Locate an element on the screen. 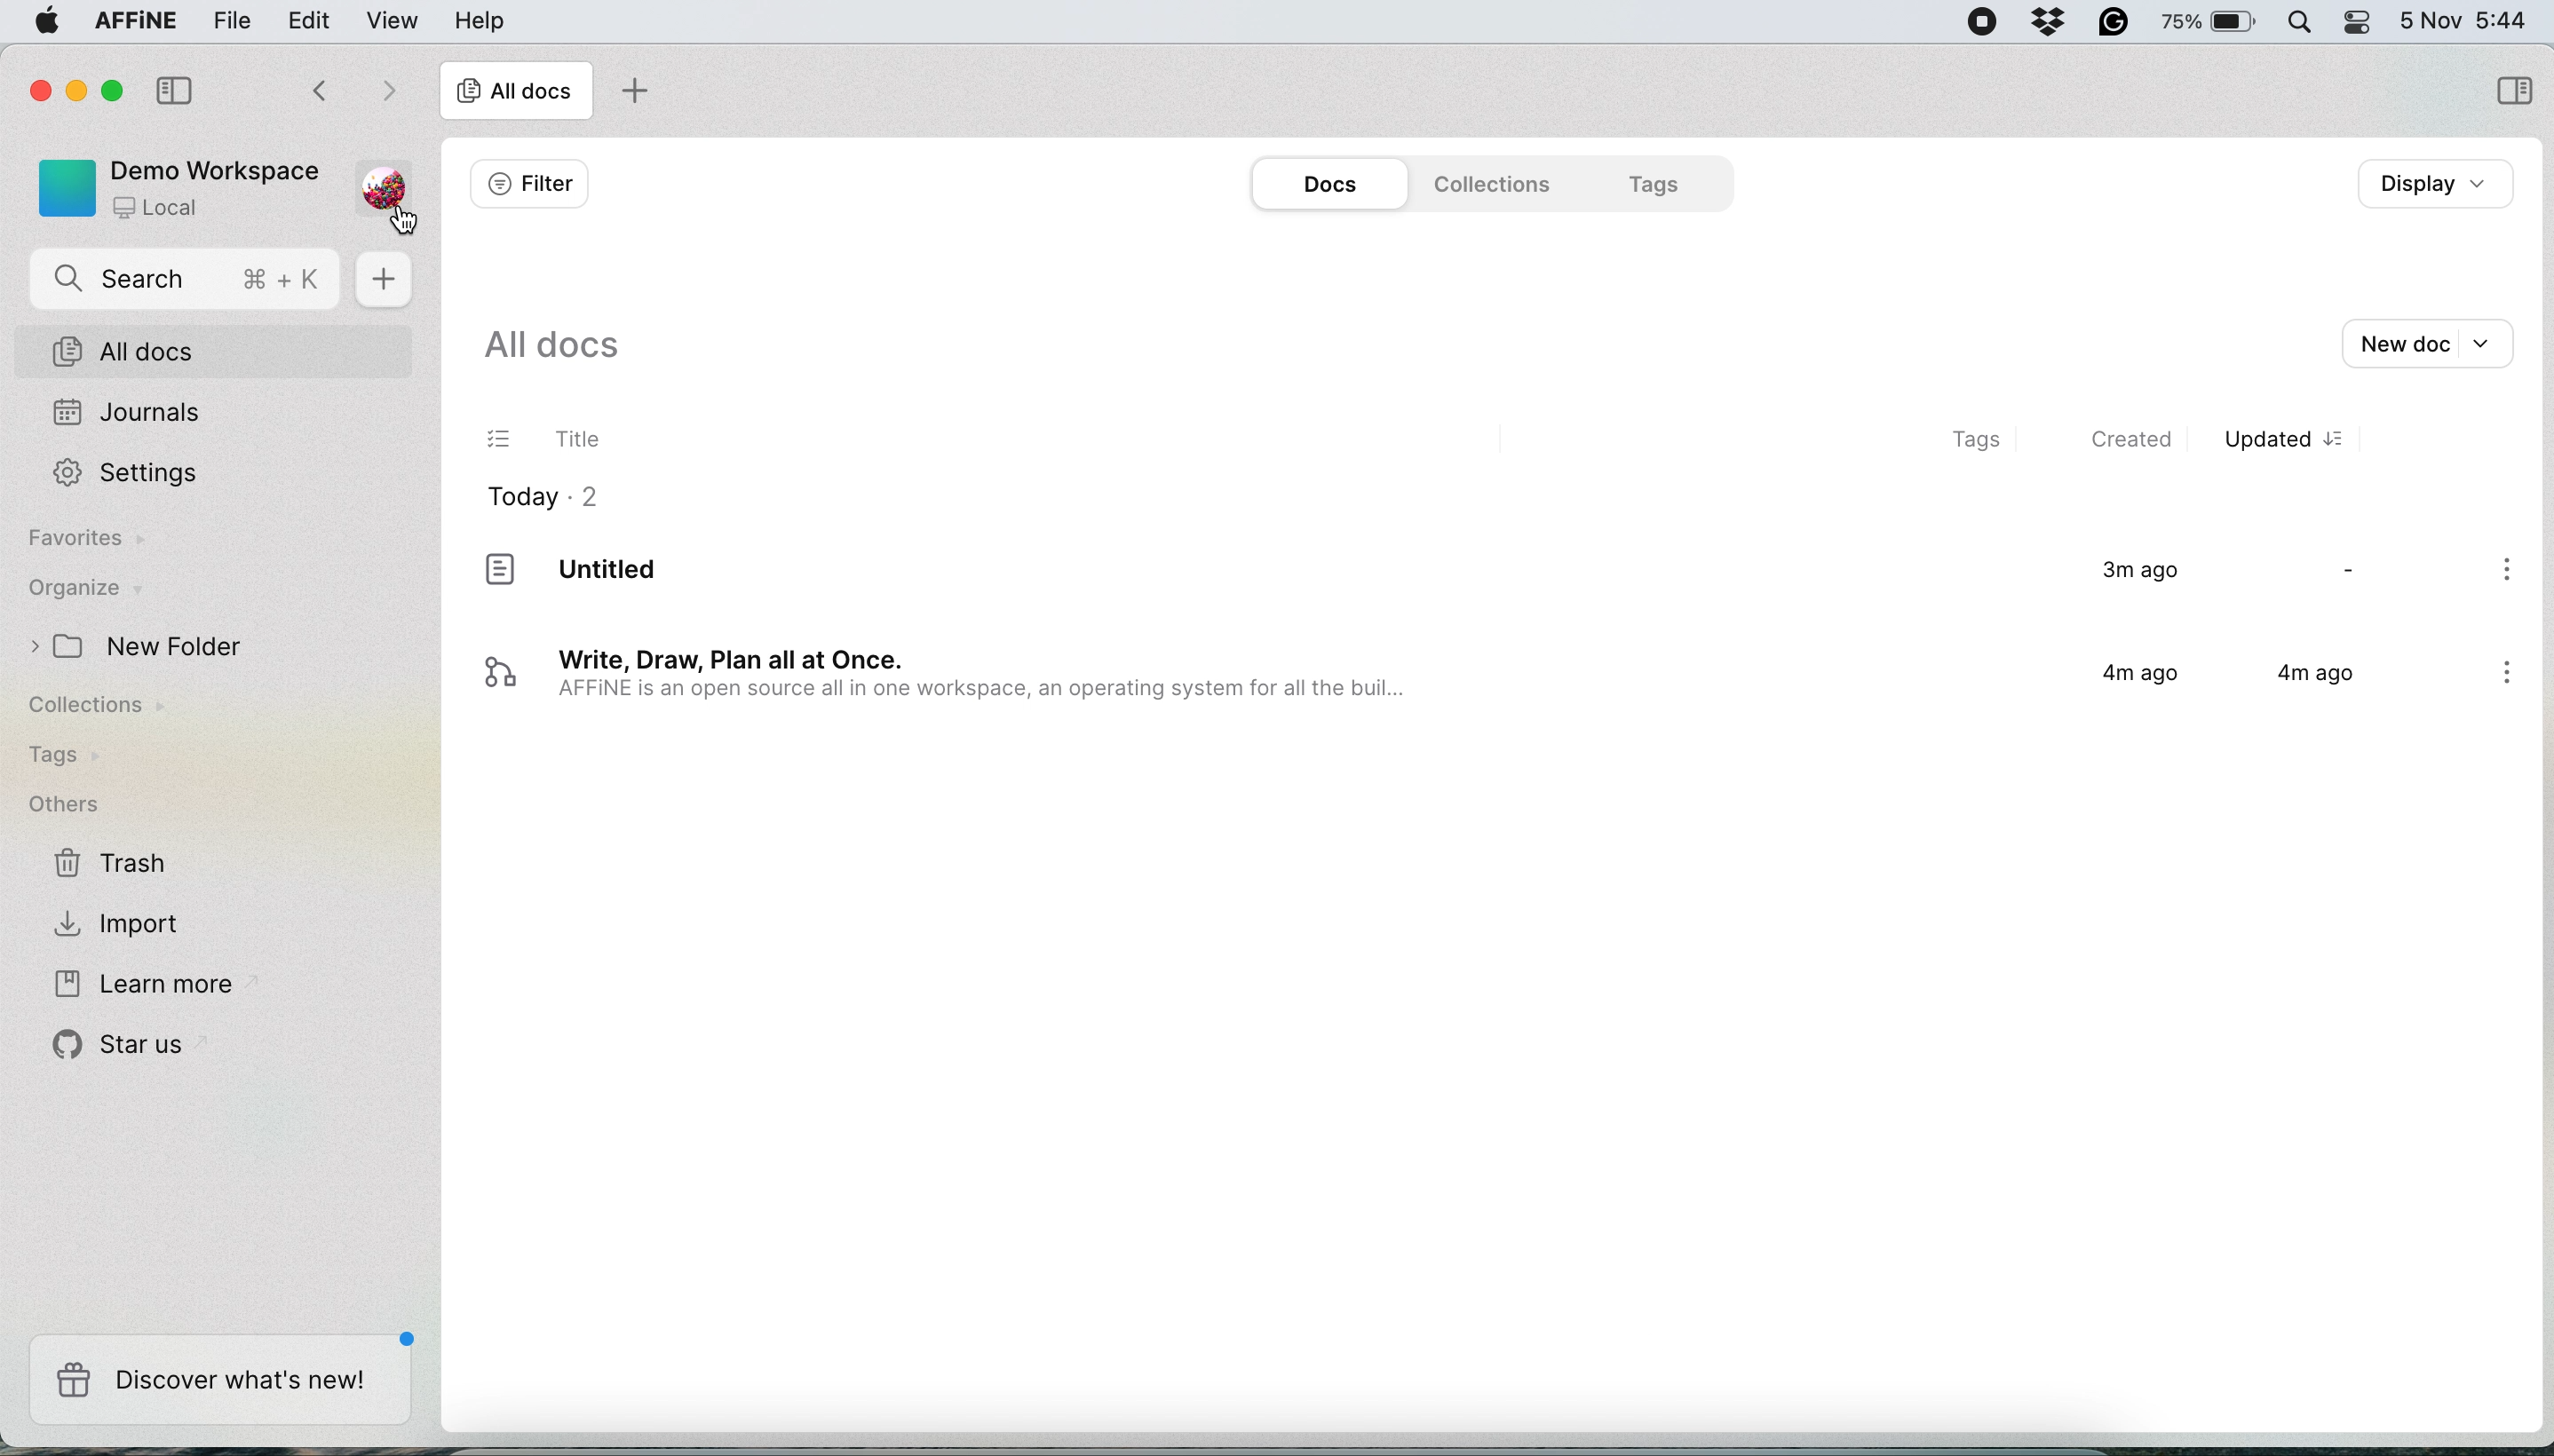  journals is located at coordinates (127, 415).